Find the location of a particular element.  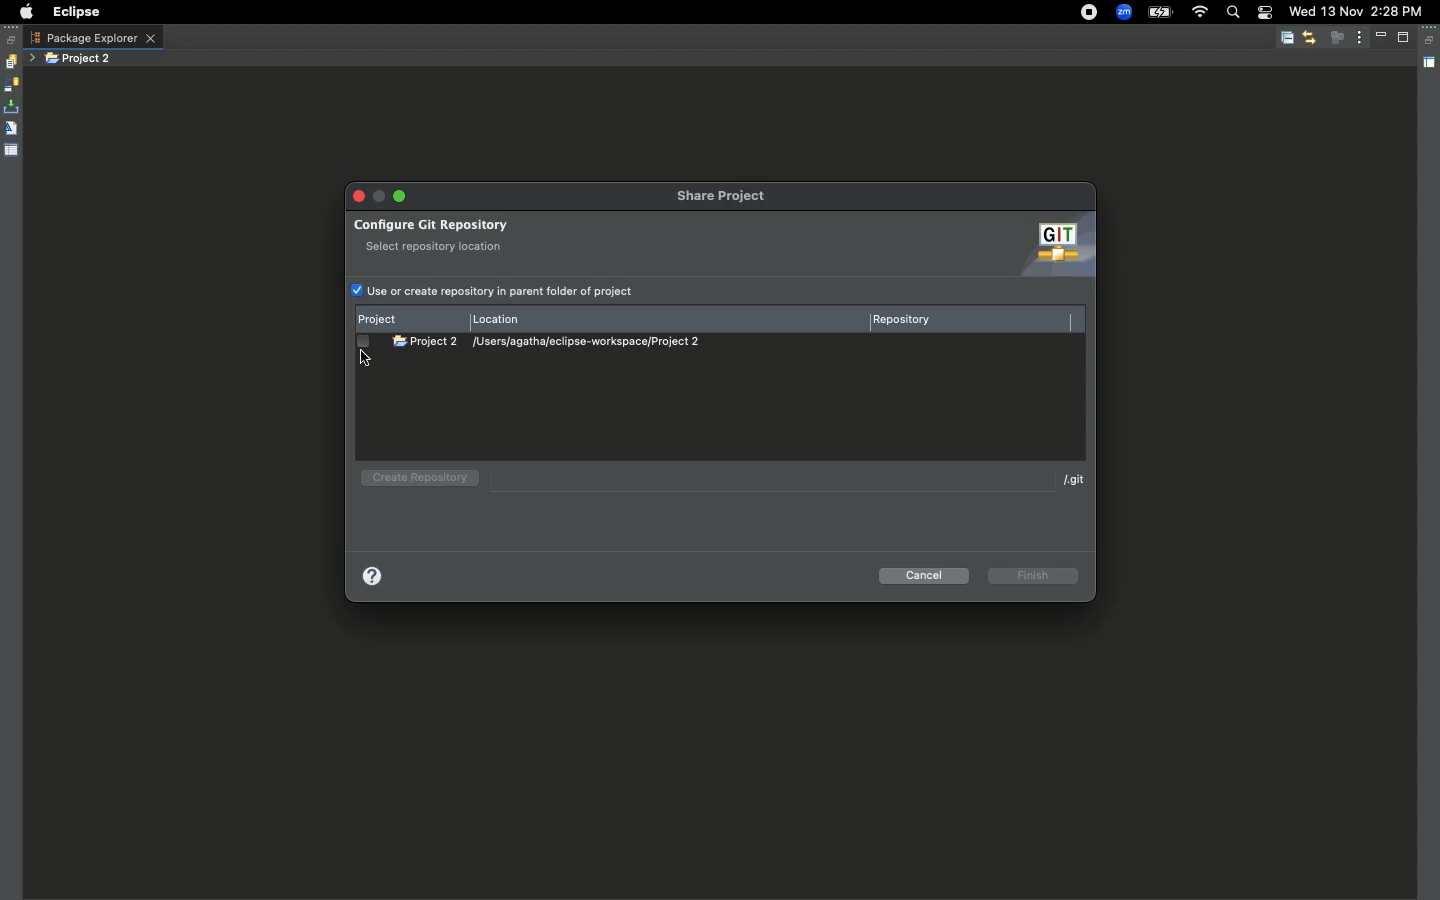

Maximize is located at coordinates (1405, 37).